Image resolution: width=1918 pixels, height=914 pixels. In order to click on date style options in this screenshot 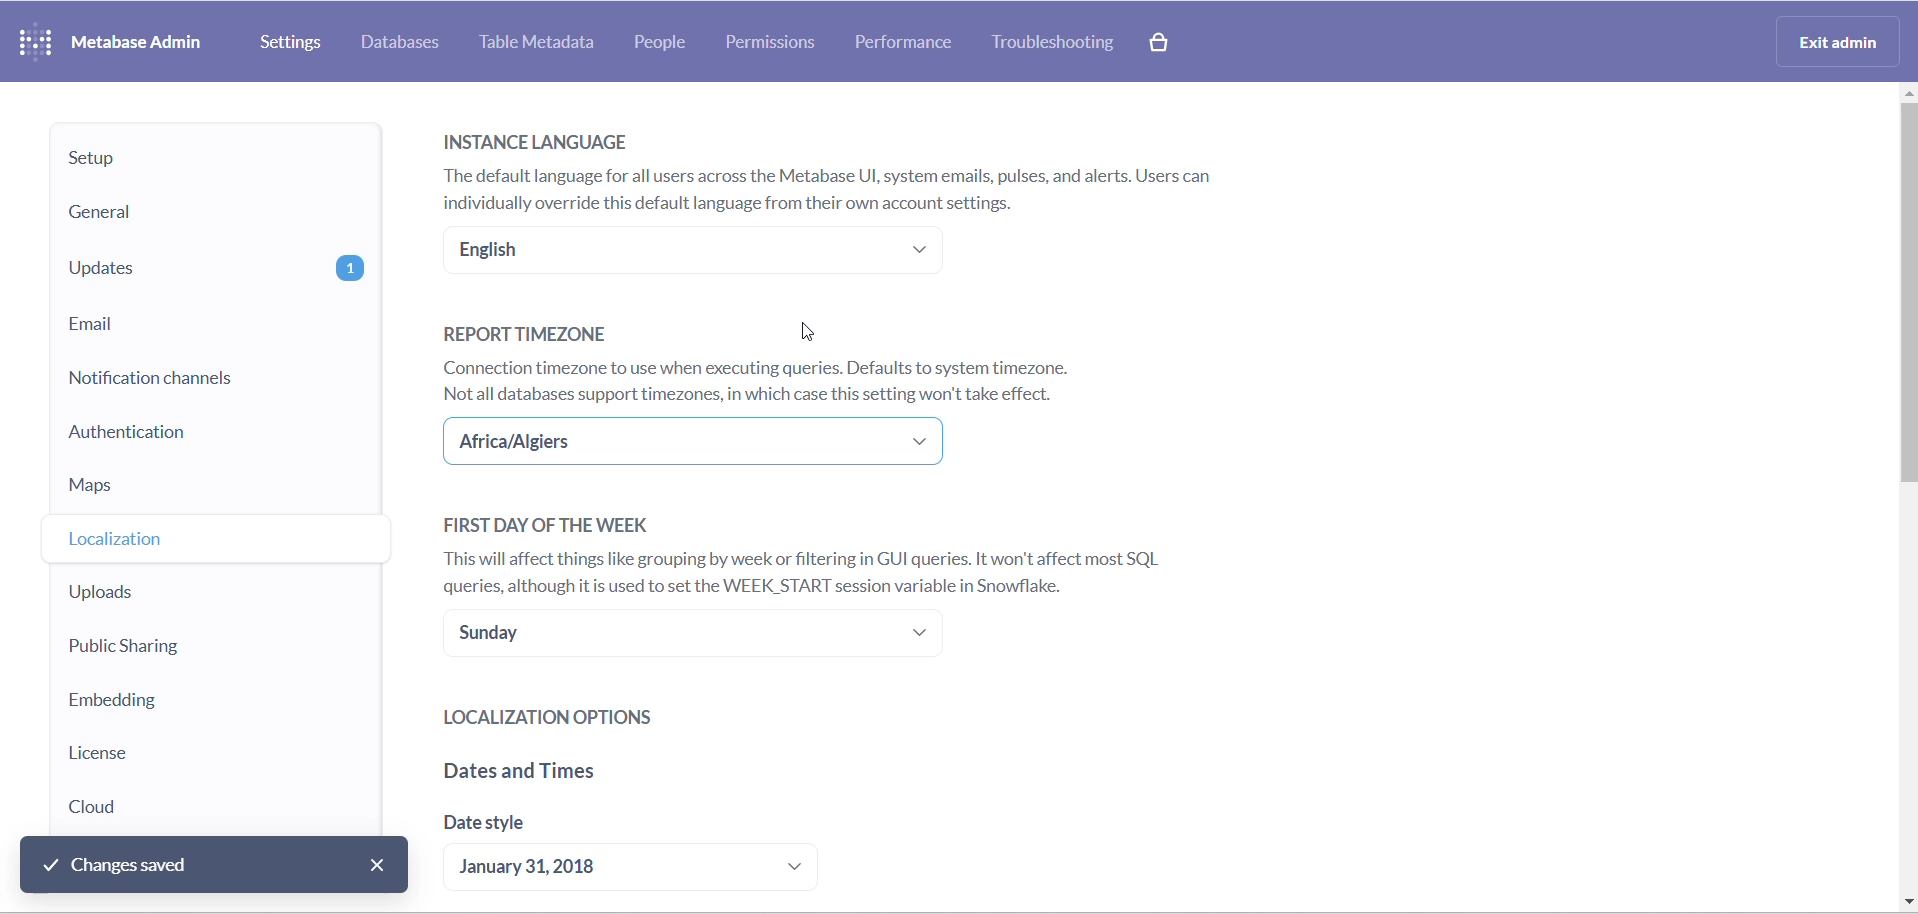, I will do `click(646, 869)`.